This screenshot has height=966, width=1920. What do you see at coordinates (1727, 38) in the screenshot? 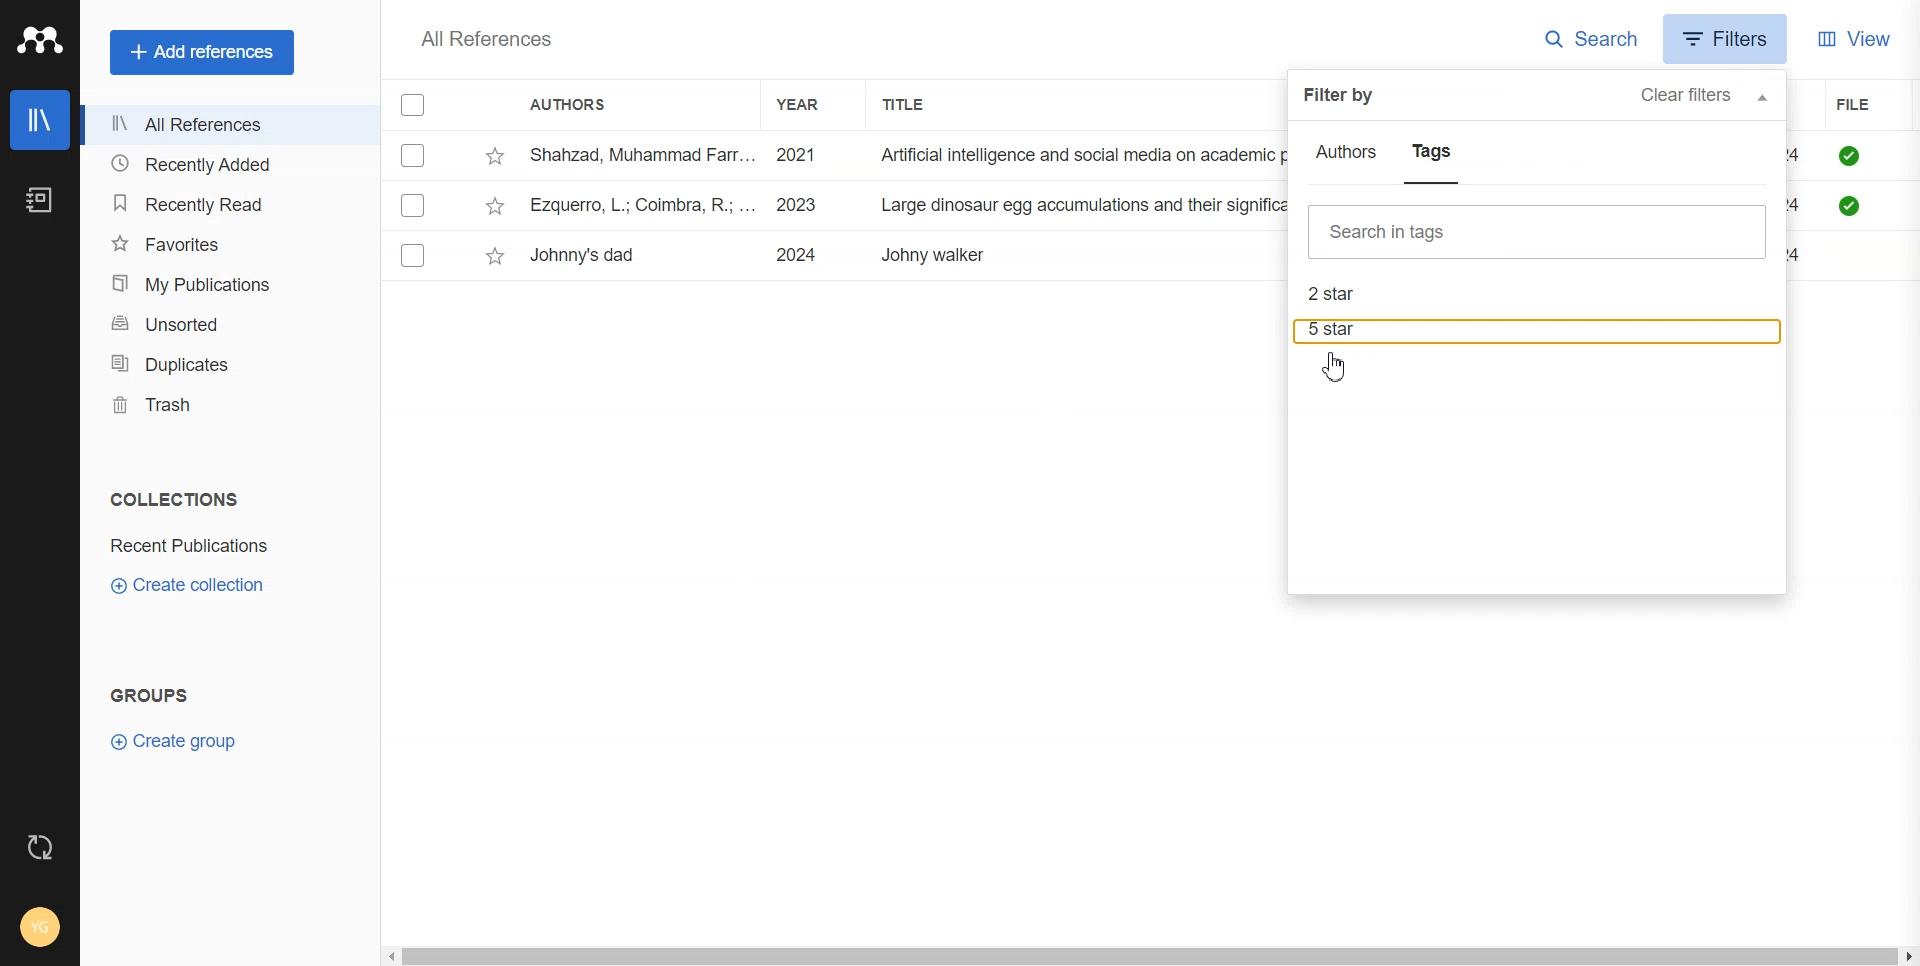
I see `Filters` at bounding box center [1727, 38].